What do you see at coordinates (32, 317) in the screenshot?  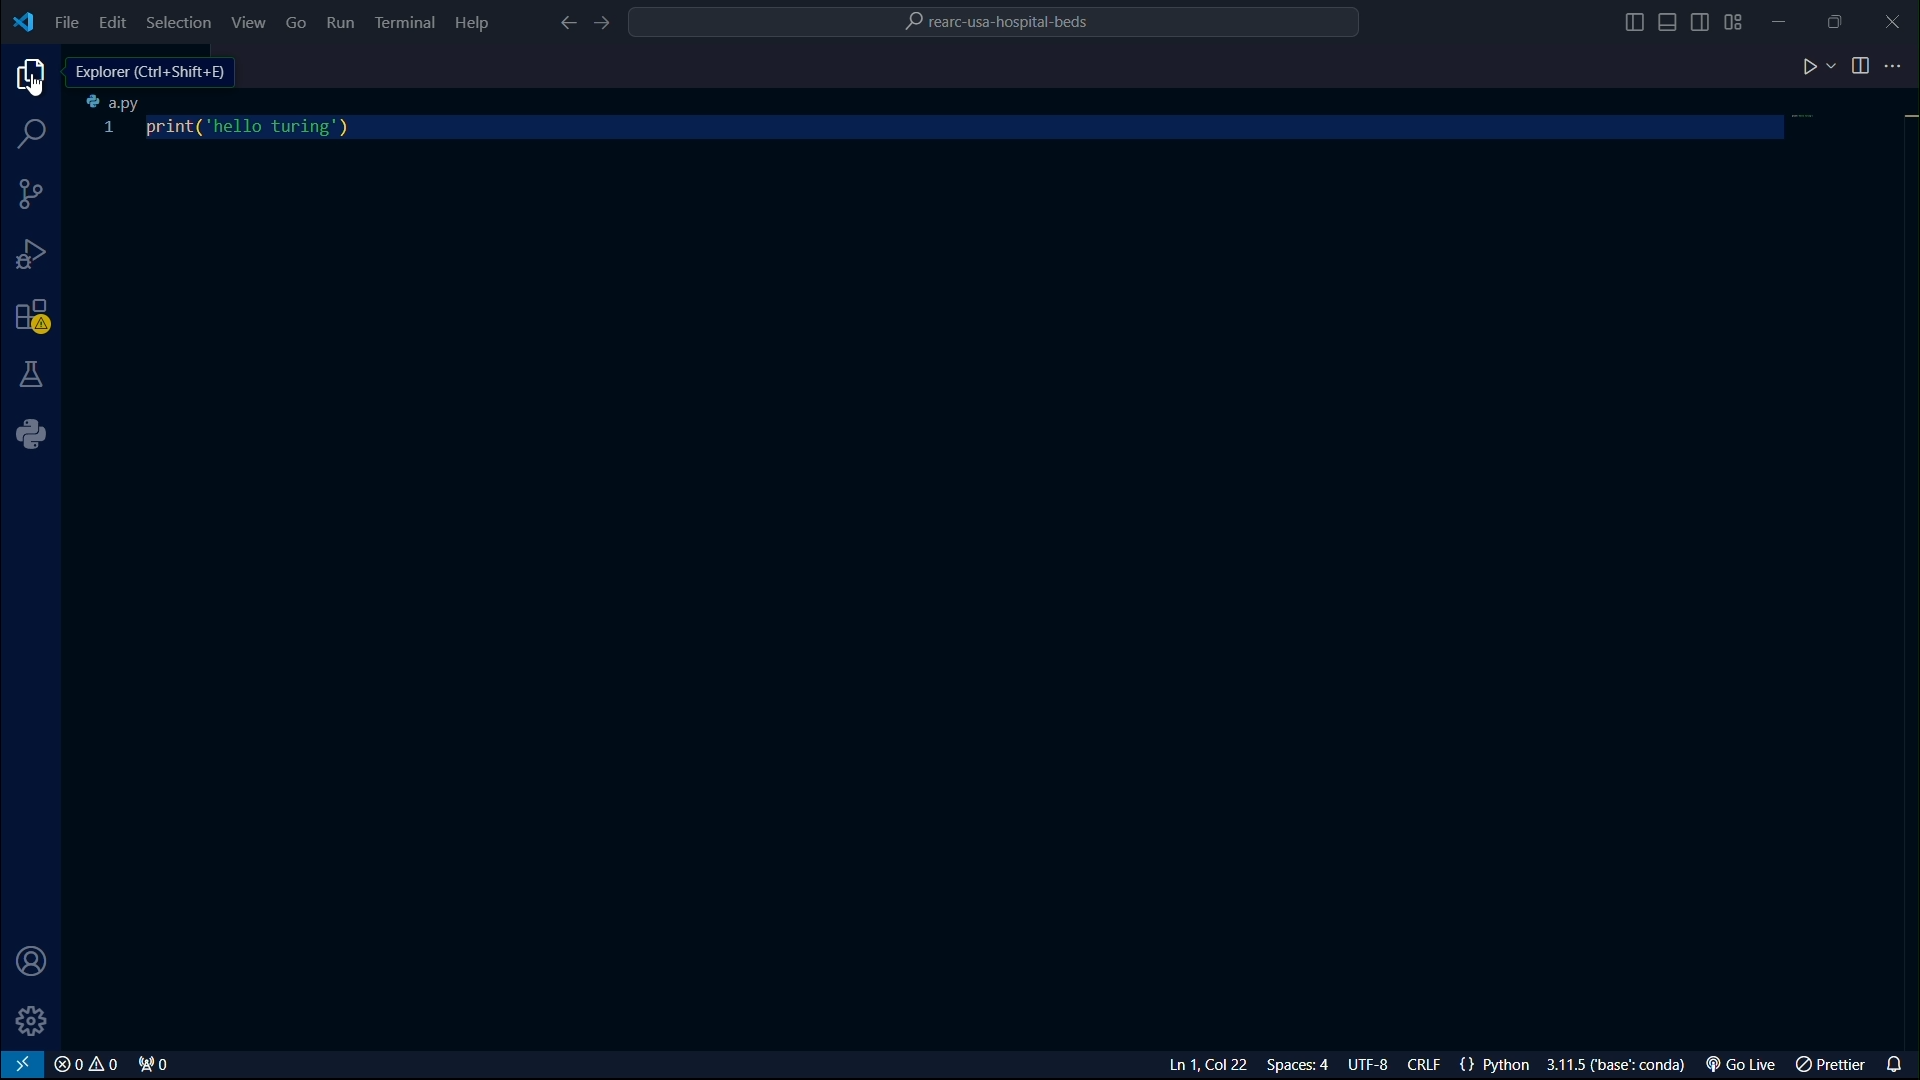 I see `extensions` at bounding box center [32, 317].